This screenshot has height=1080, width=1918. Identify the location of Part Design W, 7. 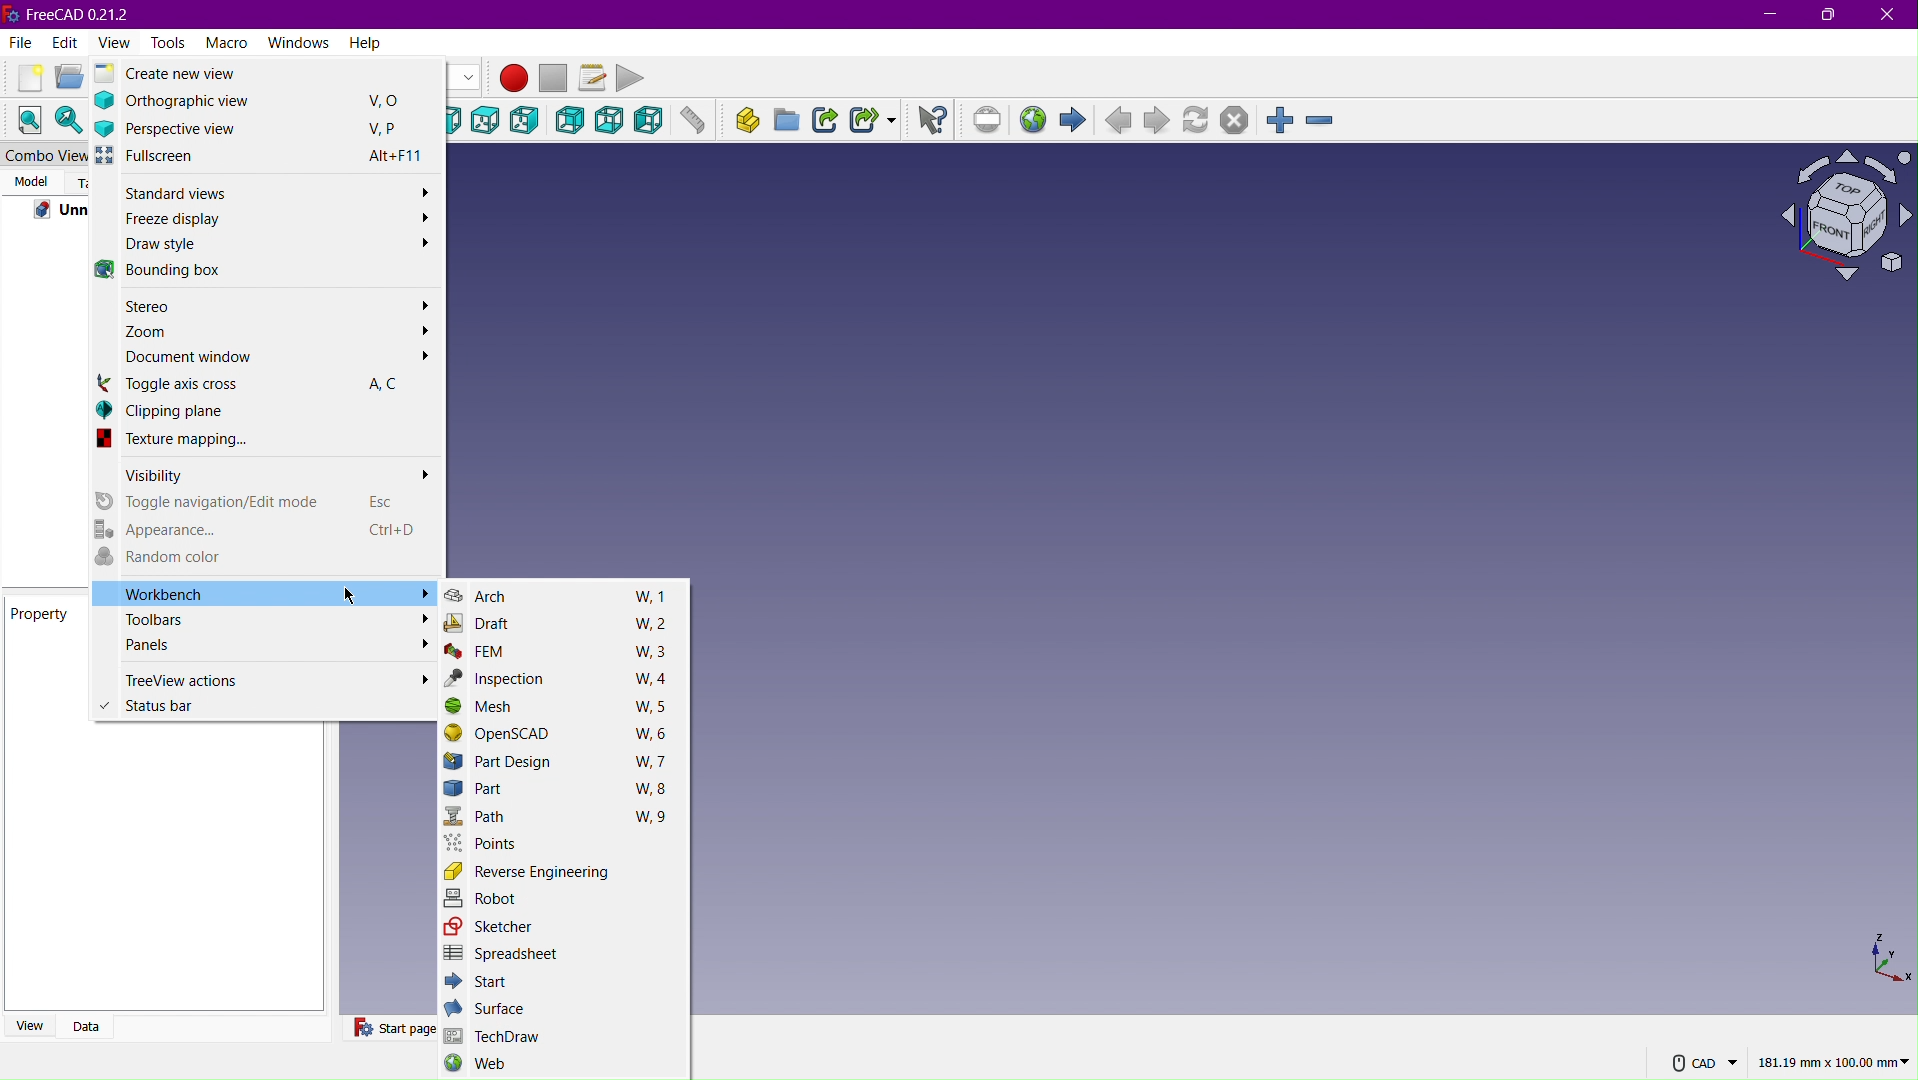
(565, 764).